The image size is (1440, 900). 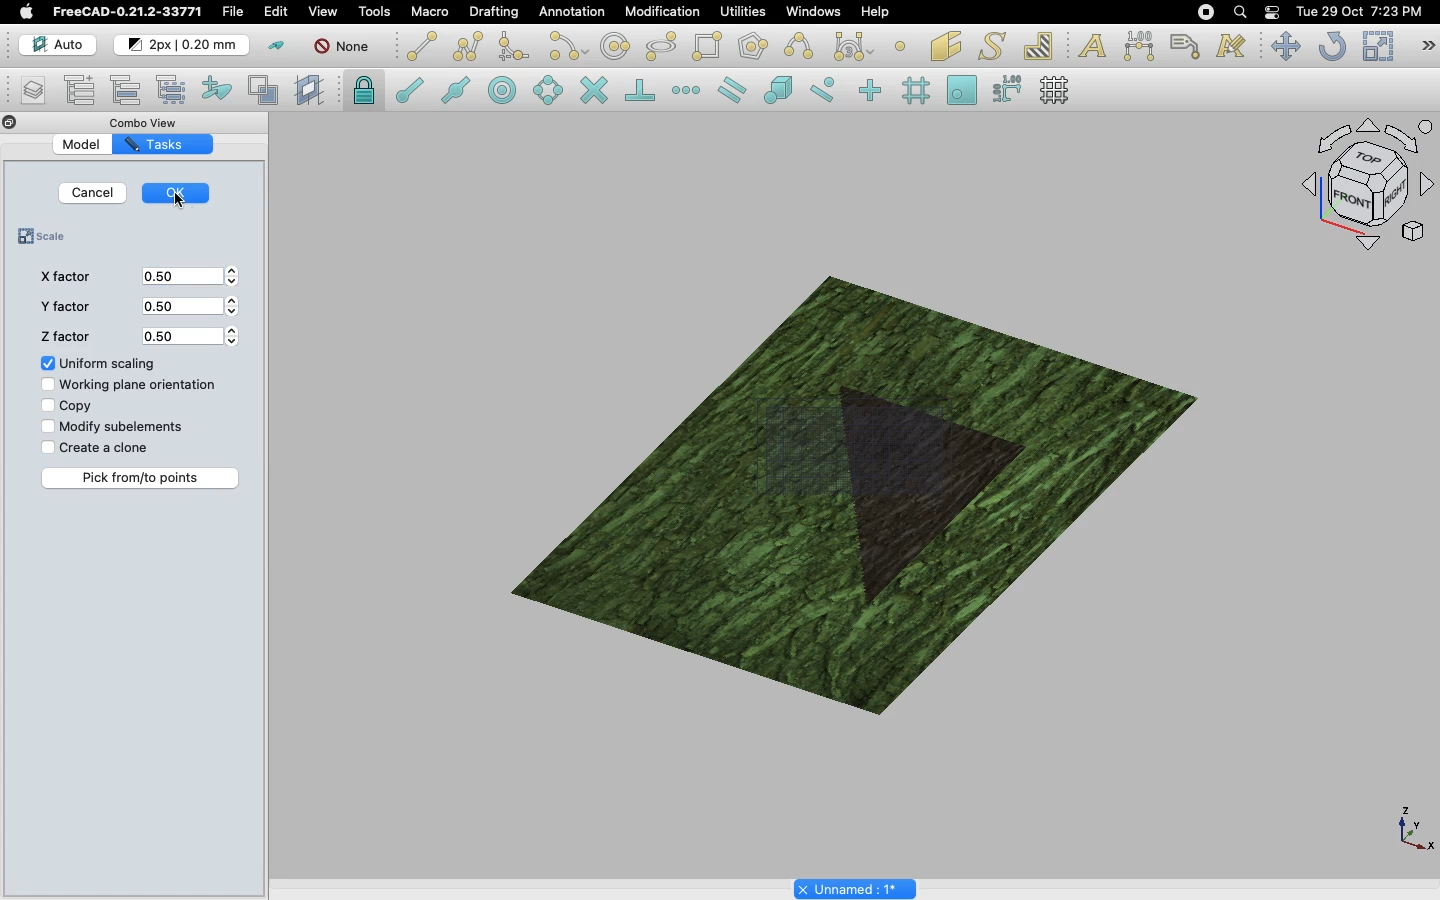 I want to click on Ellipse, so click(x=659, y=45).